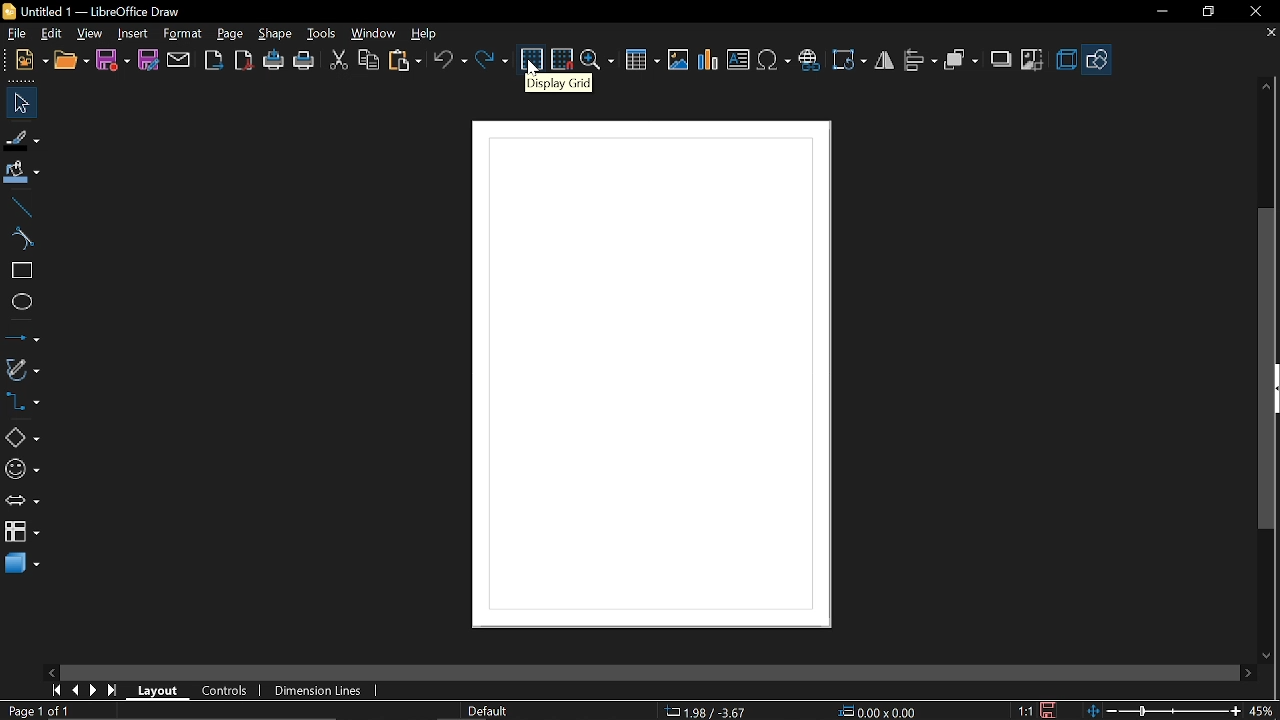 This screenshot has width=1280, height=720. Describe the element at coordinates (24, 104) in the screenshot. I see `Select` at that location.